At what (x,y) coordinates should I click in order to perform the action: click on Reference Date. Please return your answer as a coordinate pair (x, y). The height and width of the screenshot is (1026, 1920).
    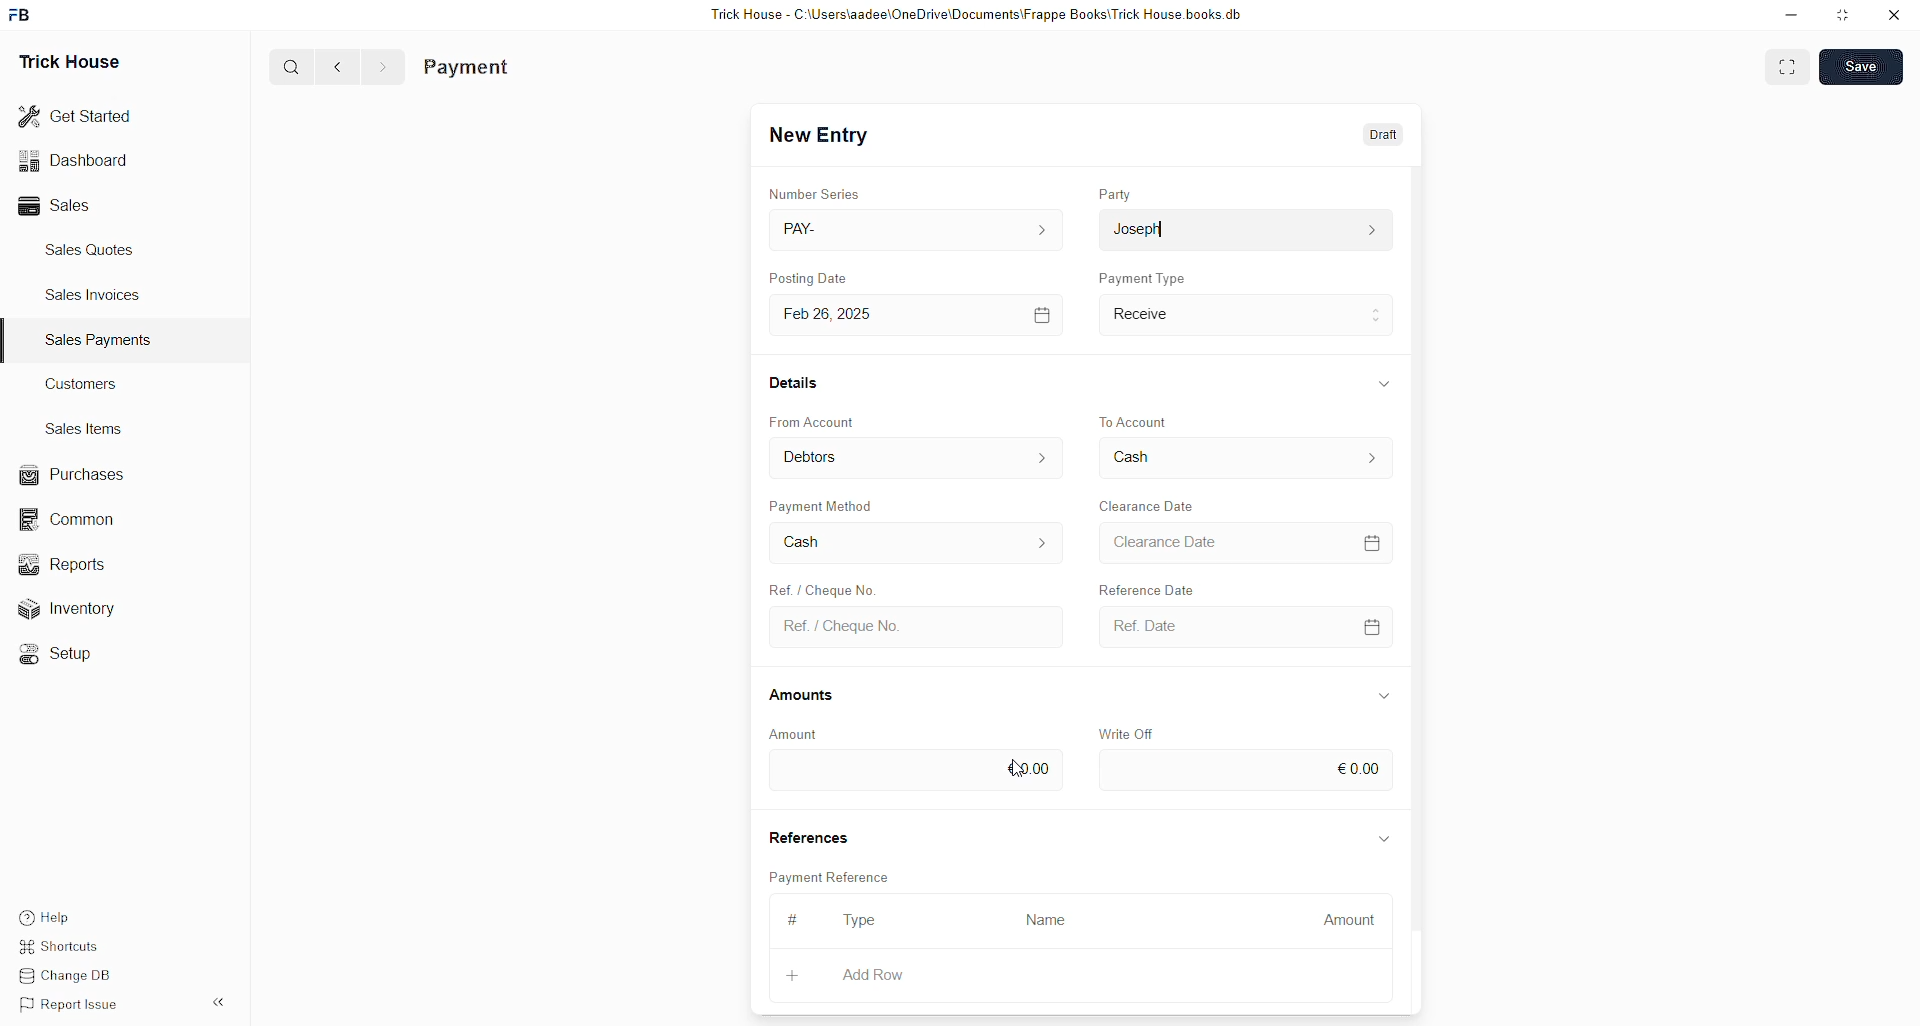
    Looking at the image, I should click on (1146, 587).